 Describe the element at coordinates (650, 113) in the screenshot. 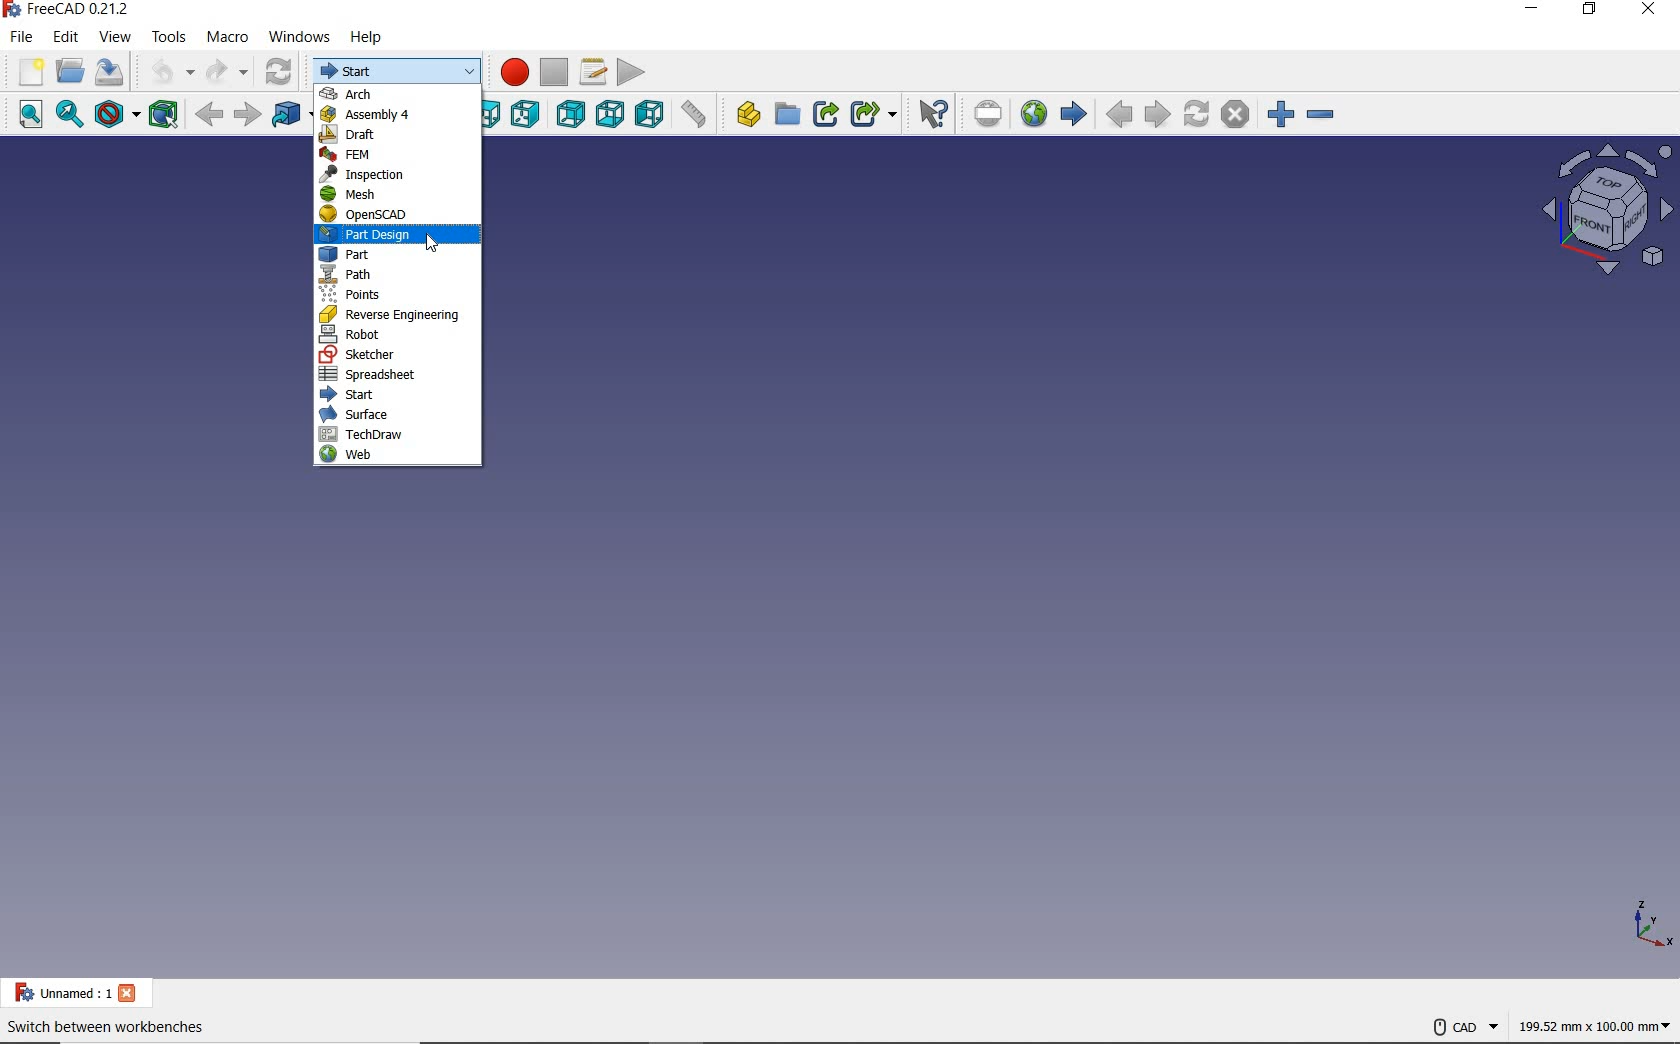

I see `LEFT` at that location.